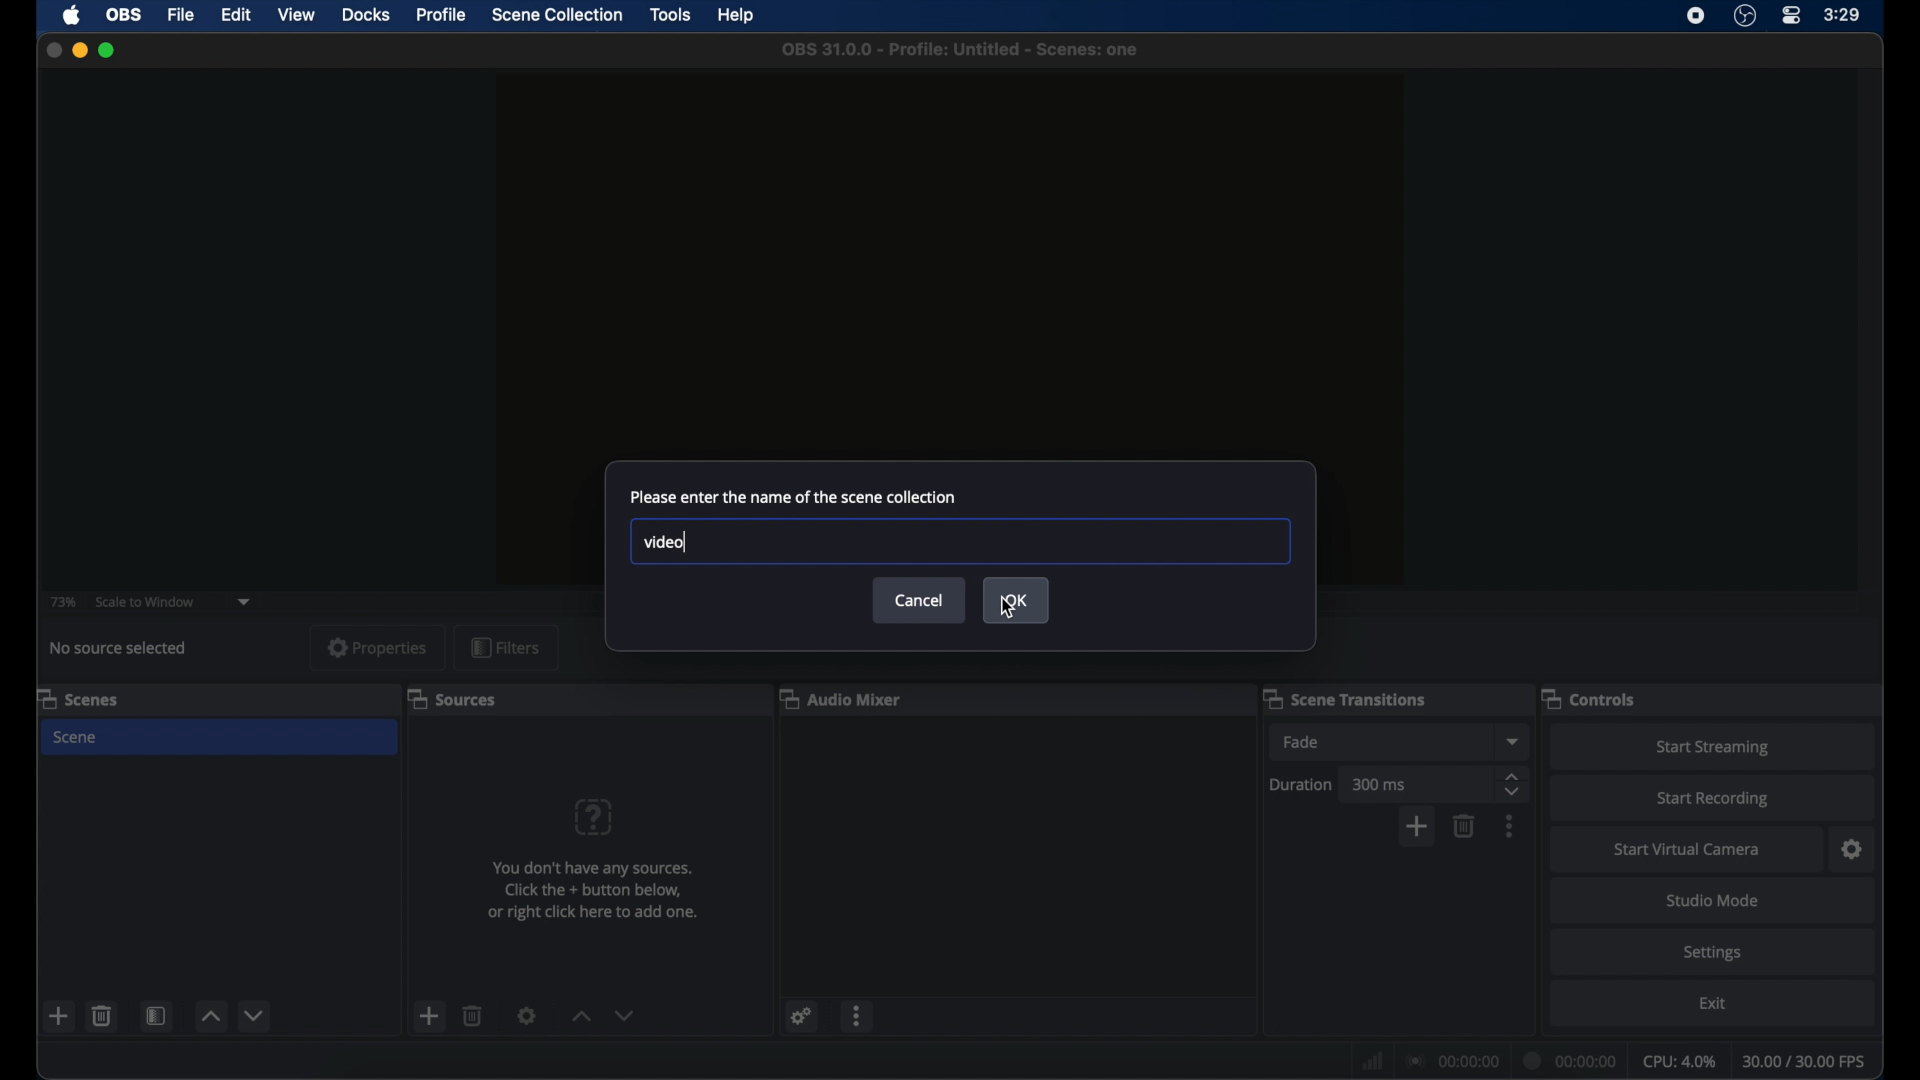  I want to click on video, so click(662, 543).